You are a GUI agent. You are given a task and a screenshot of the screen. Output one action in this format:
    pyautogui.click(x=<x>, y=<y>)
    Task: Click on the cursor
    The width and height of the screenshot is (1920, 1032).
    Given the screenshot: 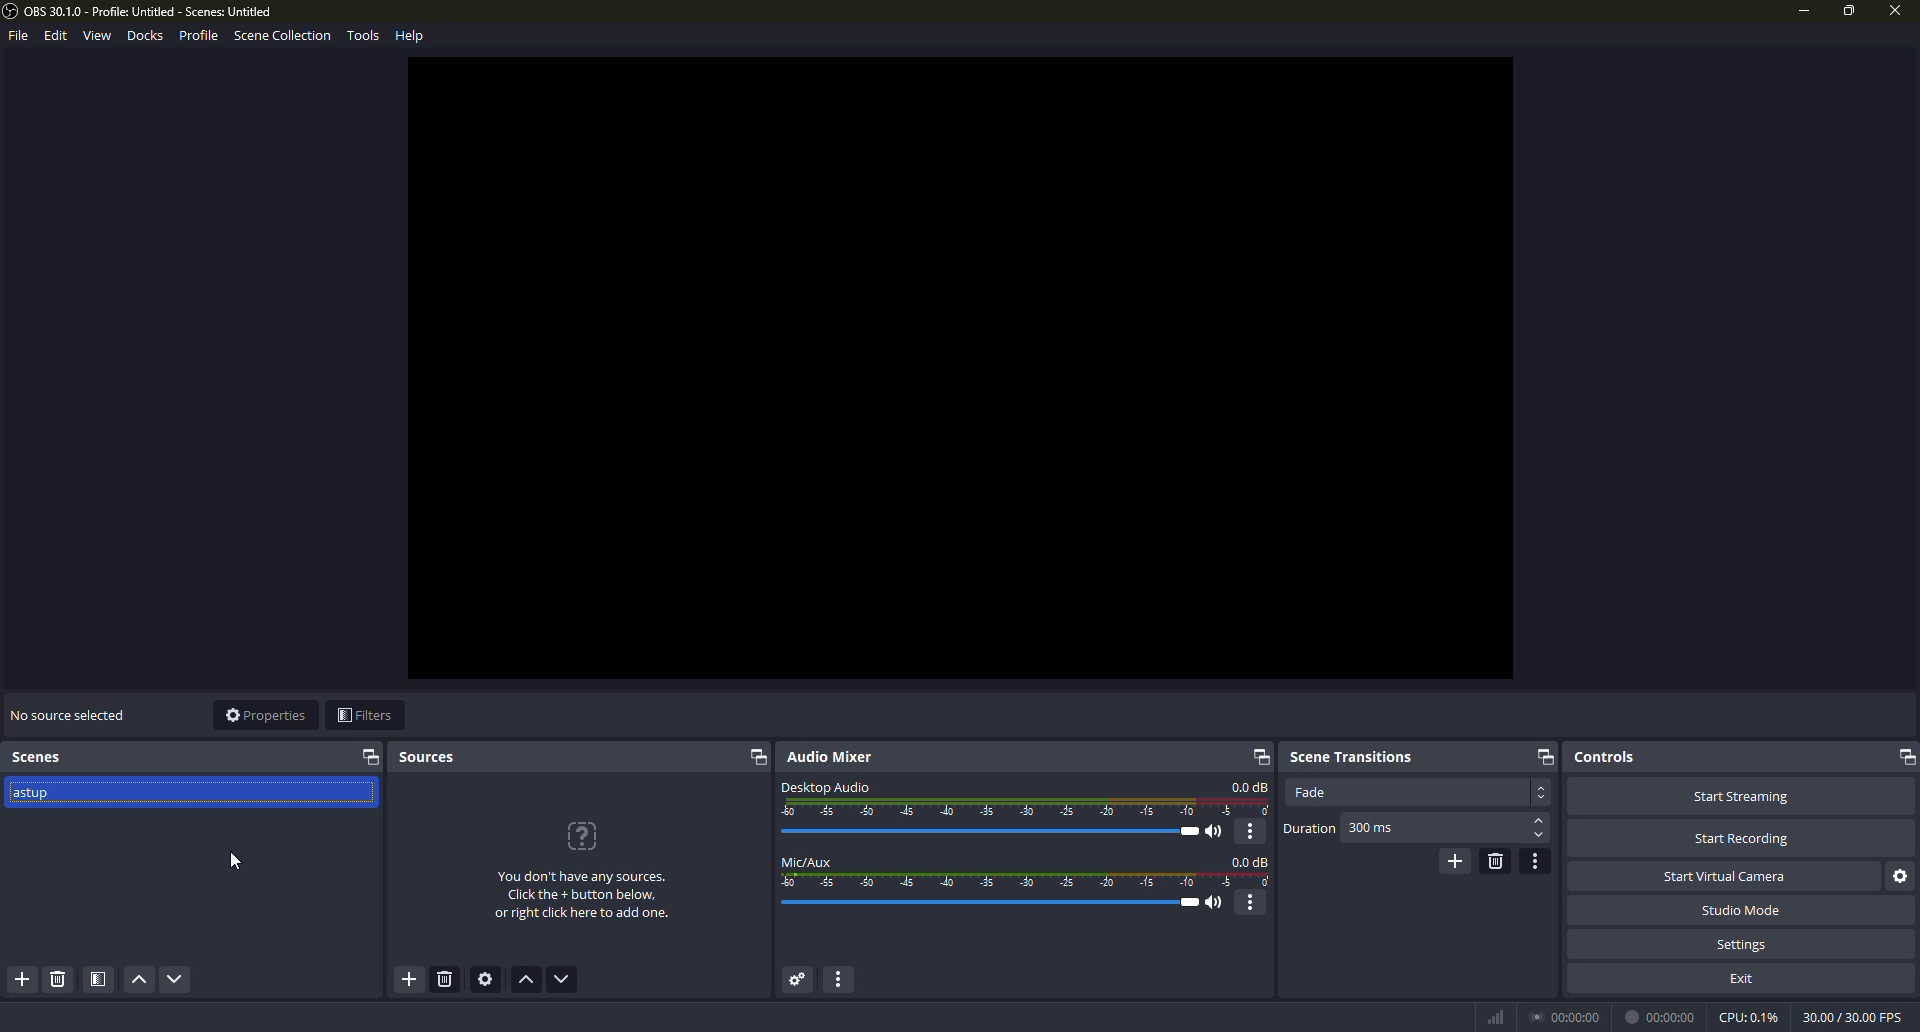 What is the action you would take?
    pyautogui.click(x=237, y=862)
    